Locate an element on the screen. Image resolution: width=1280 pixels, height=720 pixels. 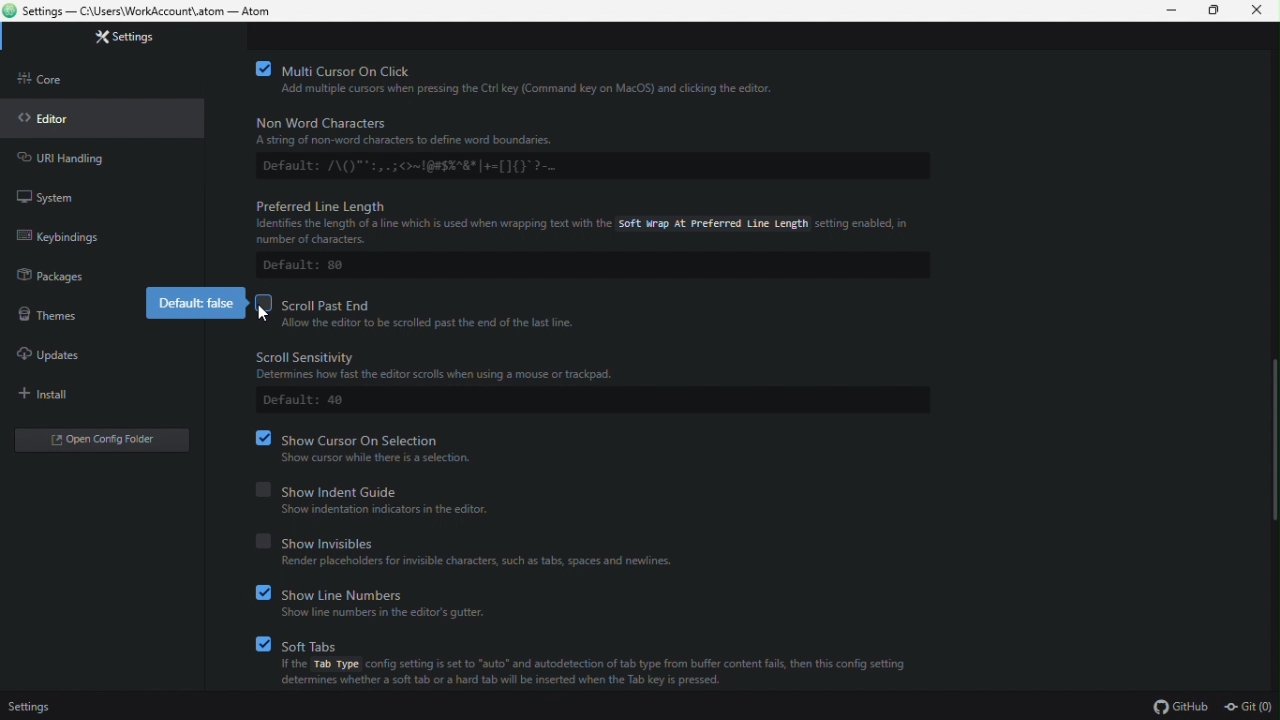
Install is located at coordinates (71, 394).